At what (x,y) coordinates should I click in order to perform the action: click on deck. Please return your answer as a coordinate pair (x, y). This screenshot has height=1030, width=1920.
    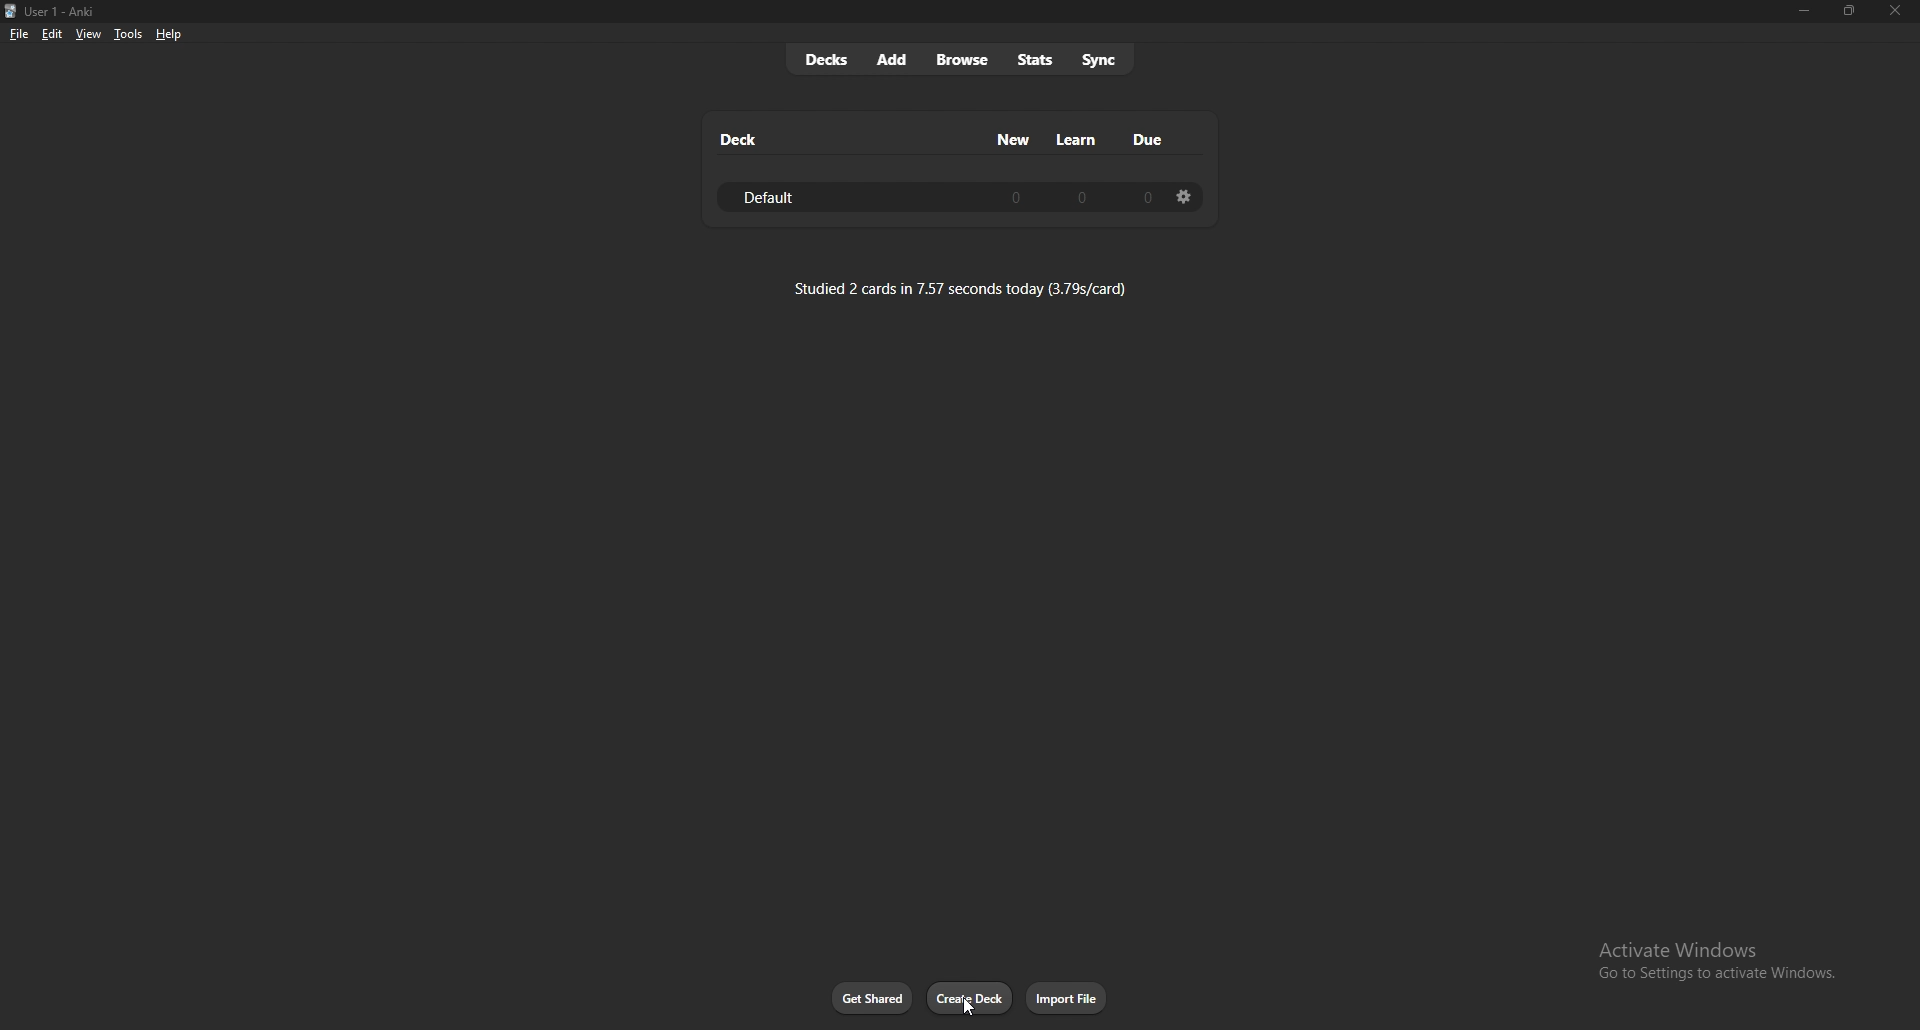
    Looking at the image, I should click on (740, 139).